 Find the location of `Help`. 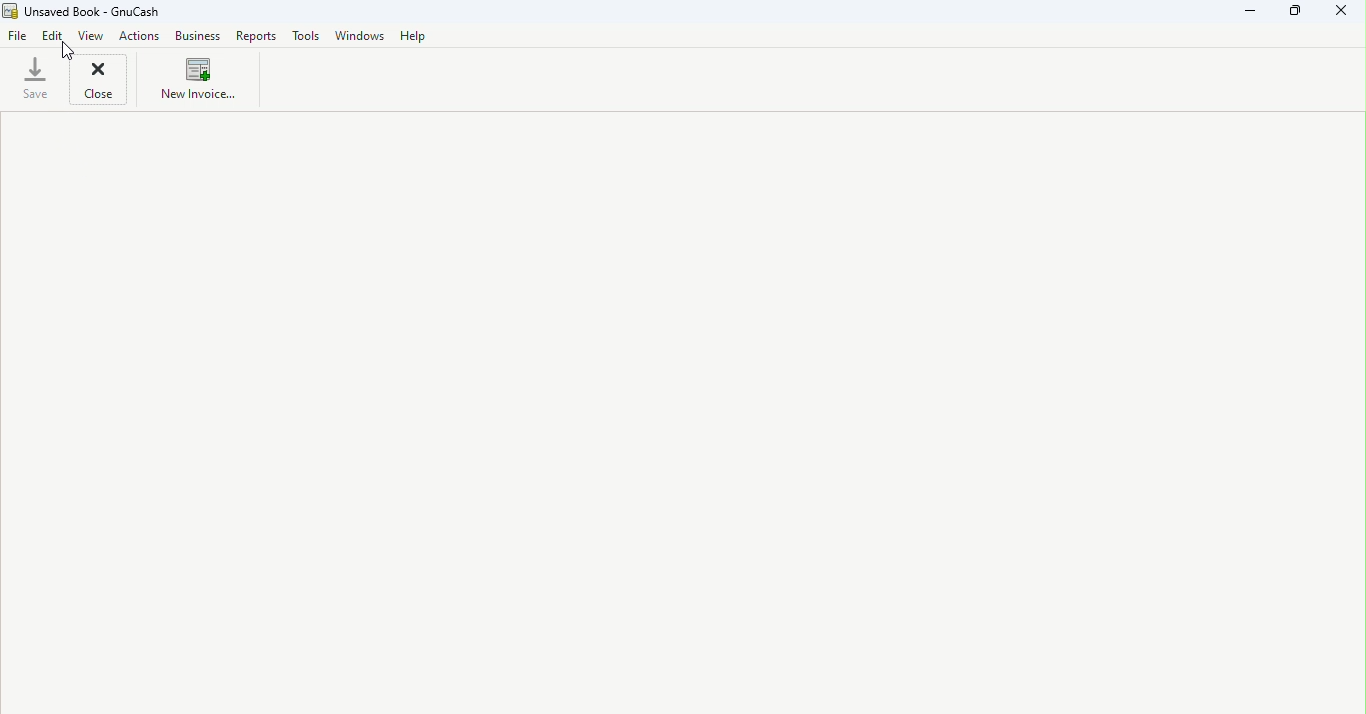

Help is located at coordinates (425, 33).